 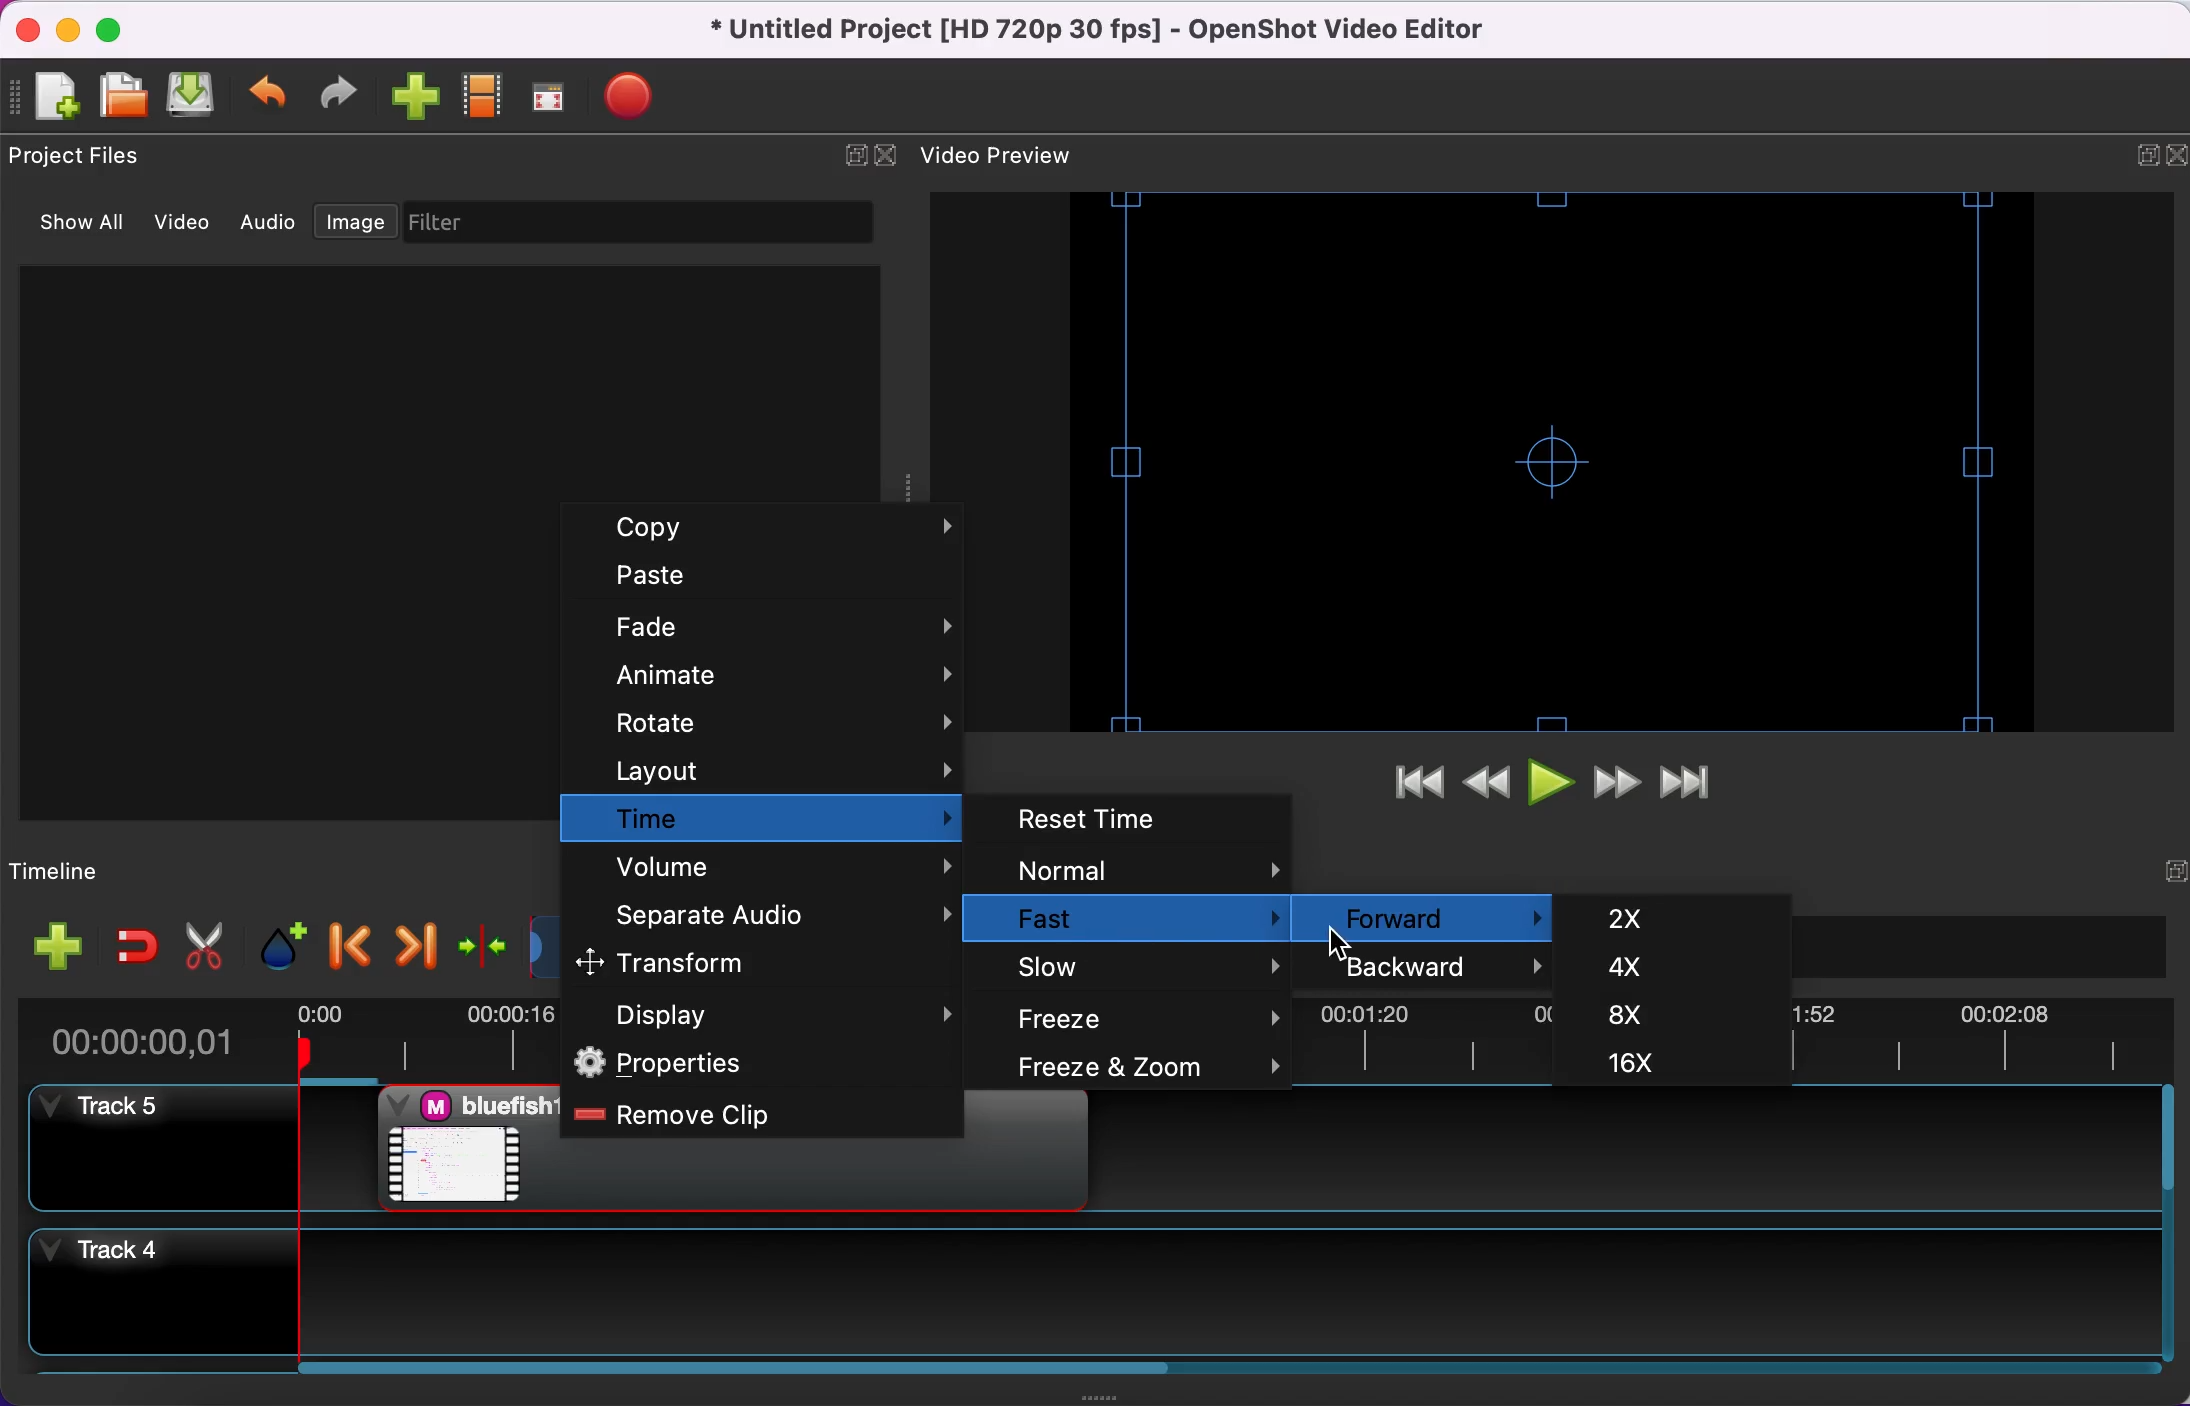 What do you see at coordinates (346, 946) in the screenshot?
I see `previous marker` at bounding box center [346, 946].